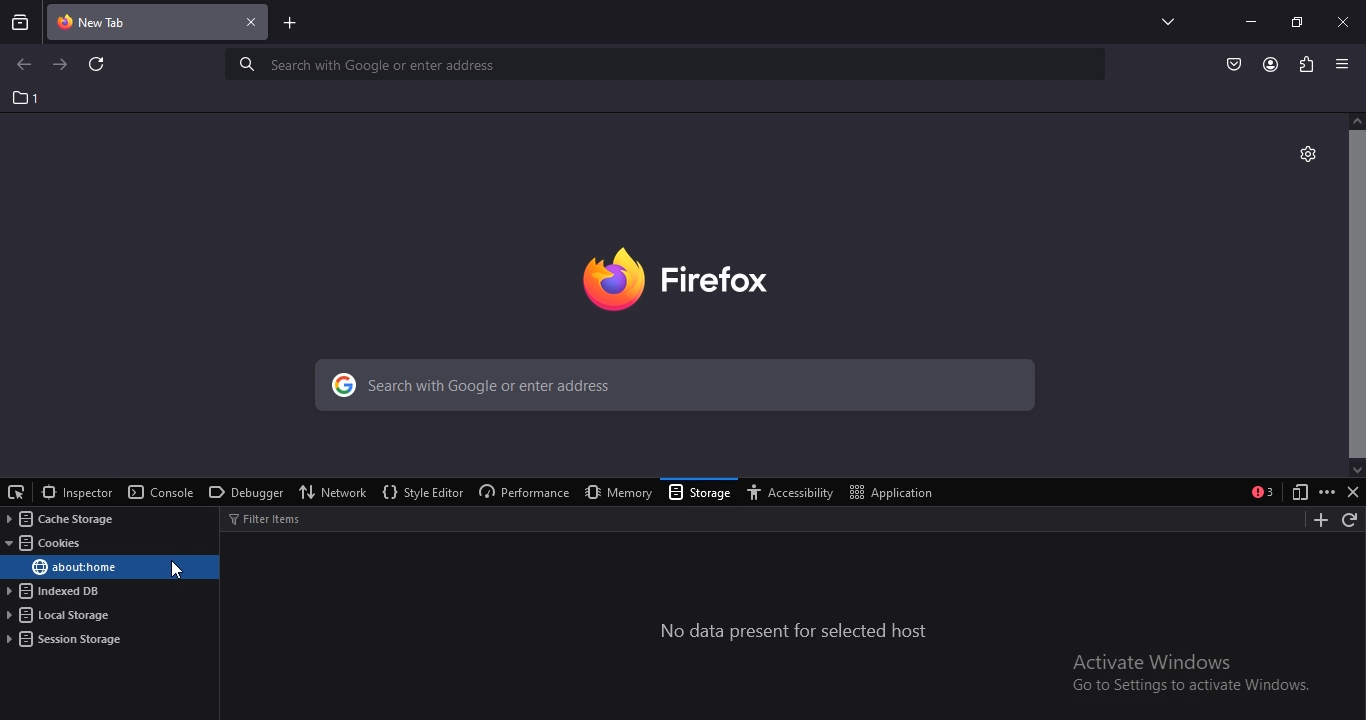 The height and width of the screenshot is (720, 1366). I want to click on responsive design mode, so click(1296, 493).